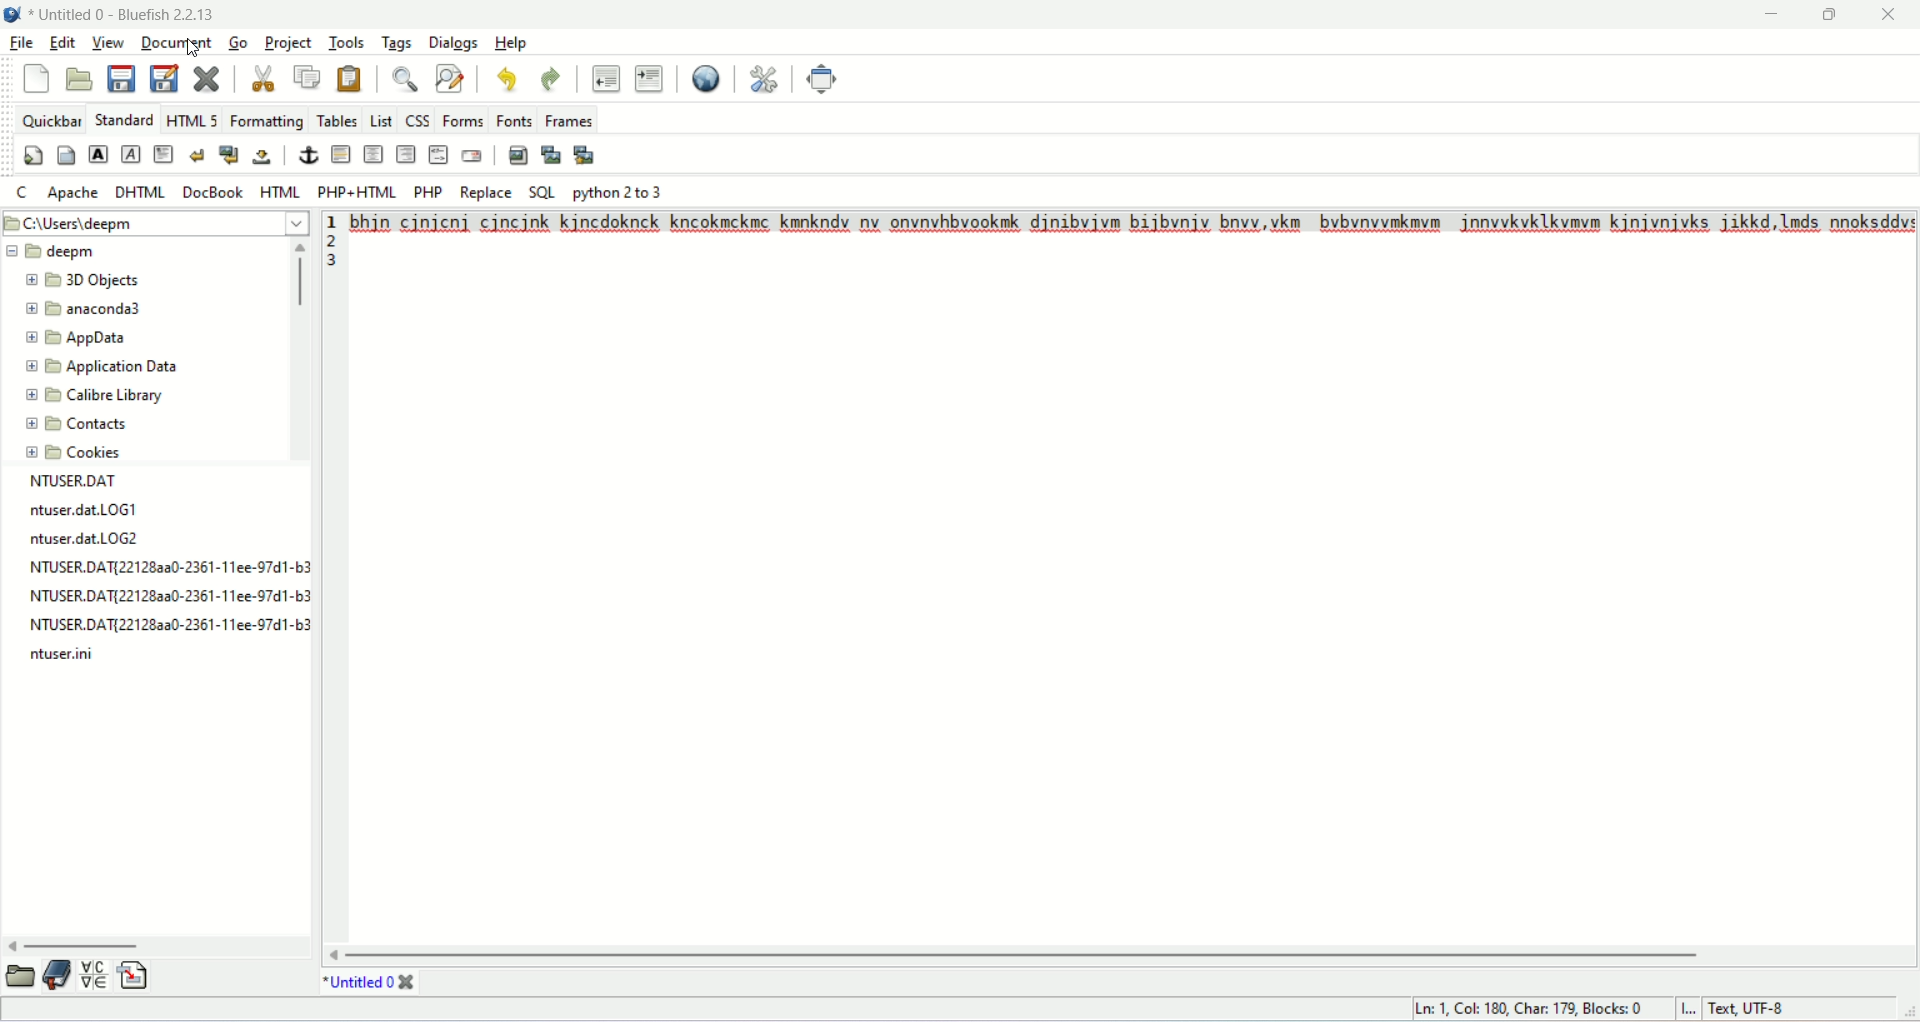 The height and width of the screenshot is (1022, 1920). What do you see at coordinates (456, 43) in the screenshot?
I see `dialogs` at bounding box center [456, 43].